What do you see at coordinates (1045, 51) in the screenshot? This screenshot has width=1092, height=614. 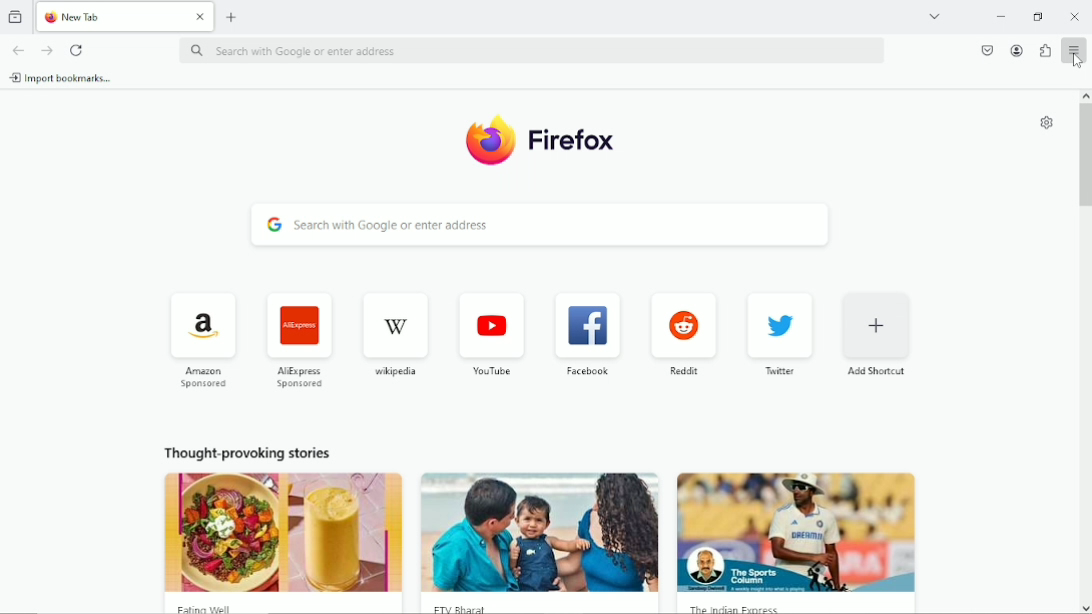 I see `extensions` at bounding box center [1045, 51].